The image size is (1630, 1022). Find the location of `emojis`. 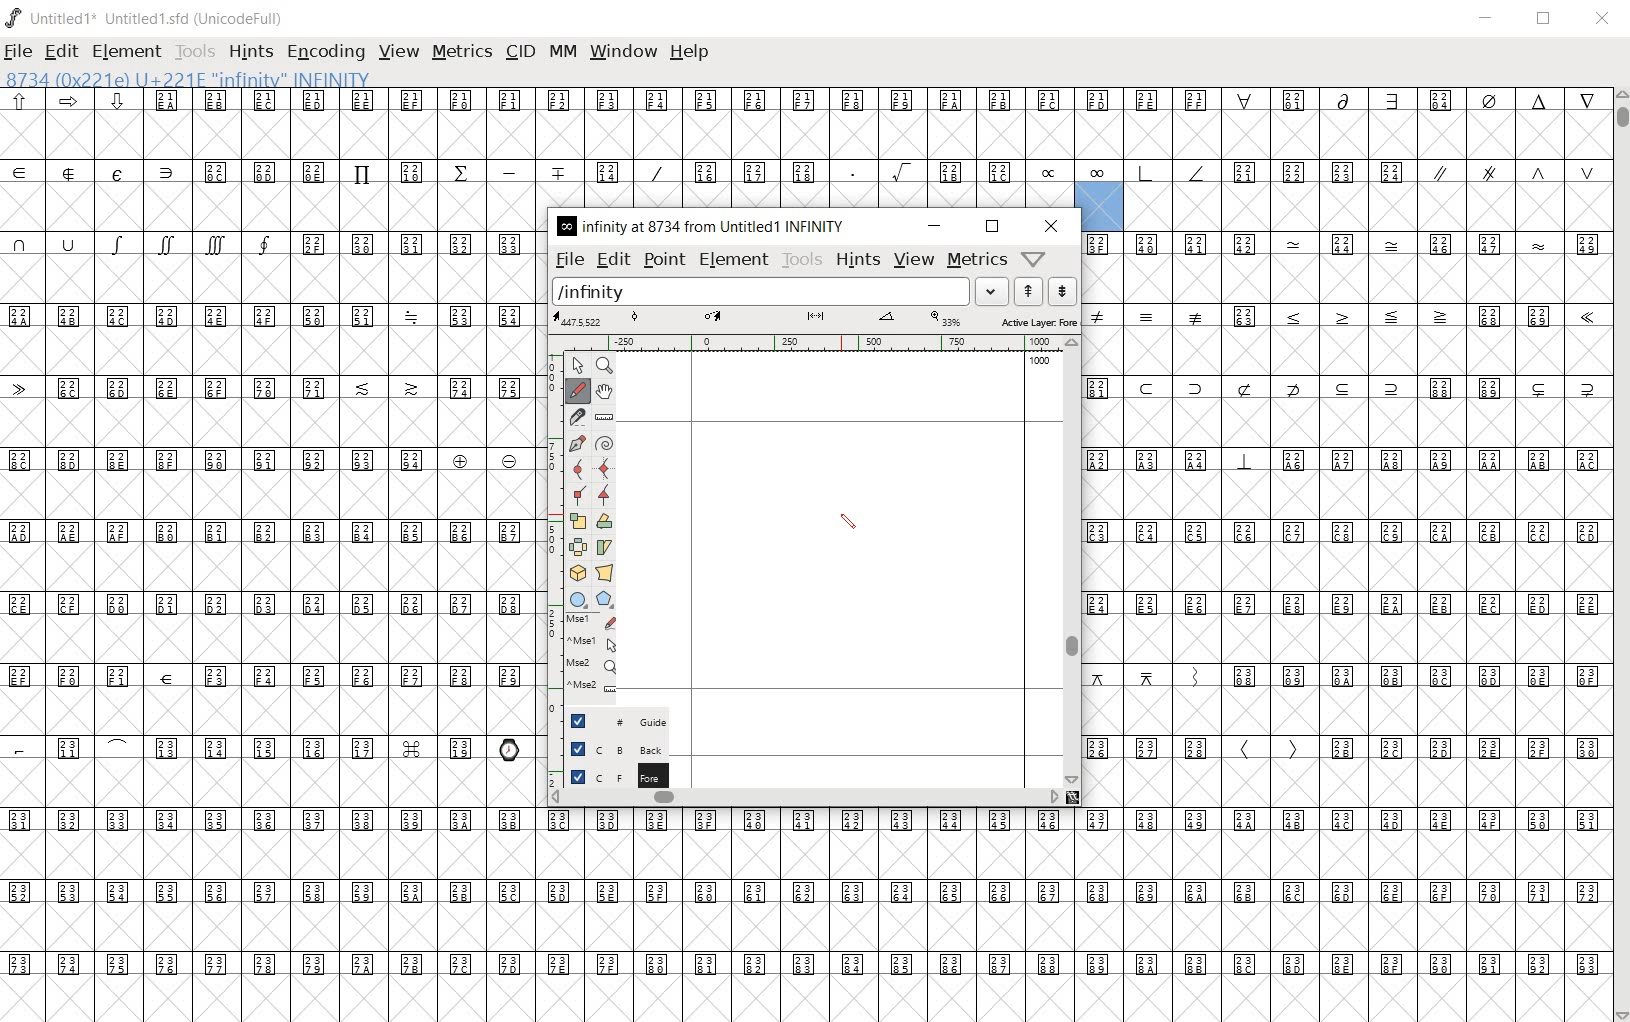

emojis is located at coordinates (513, 747).